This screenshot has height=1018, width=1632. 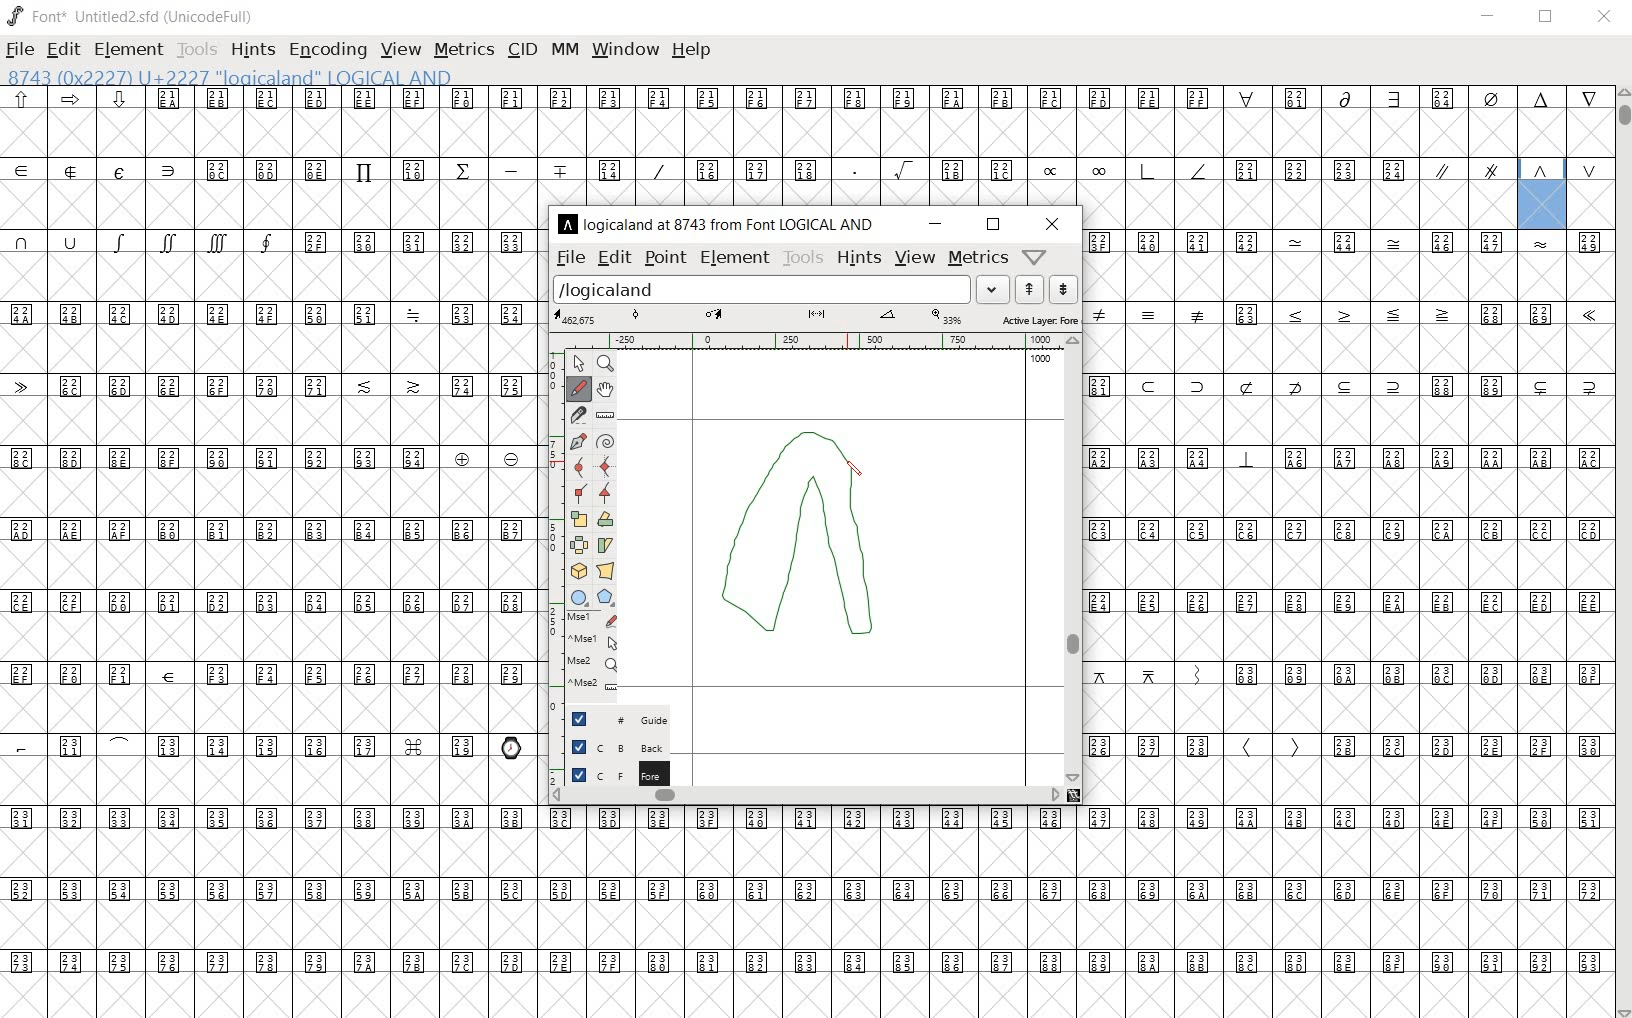 I want to click on Add a corner point, so click(x=578, y=492).